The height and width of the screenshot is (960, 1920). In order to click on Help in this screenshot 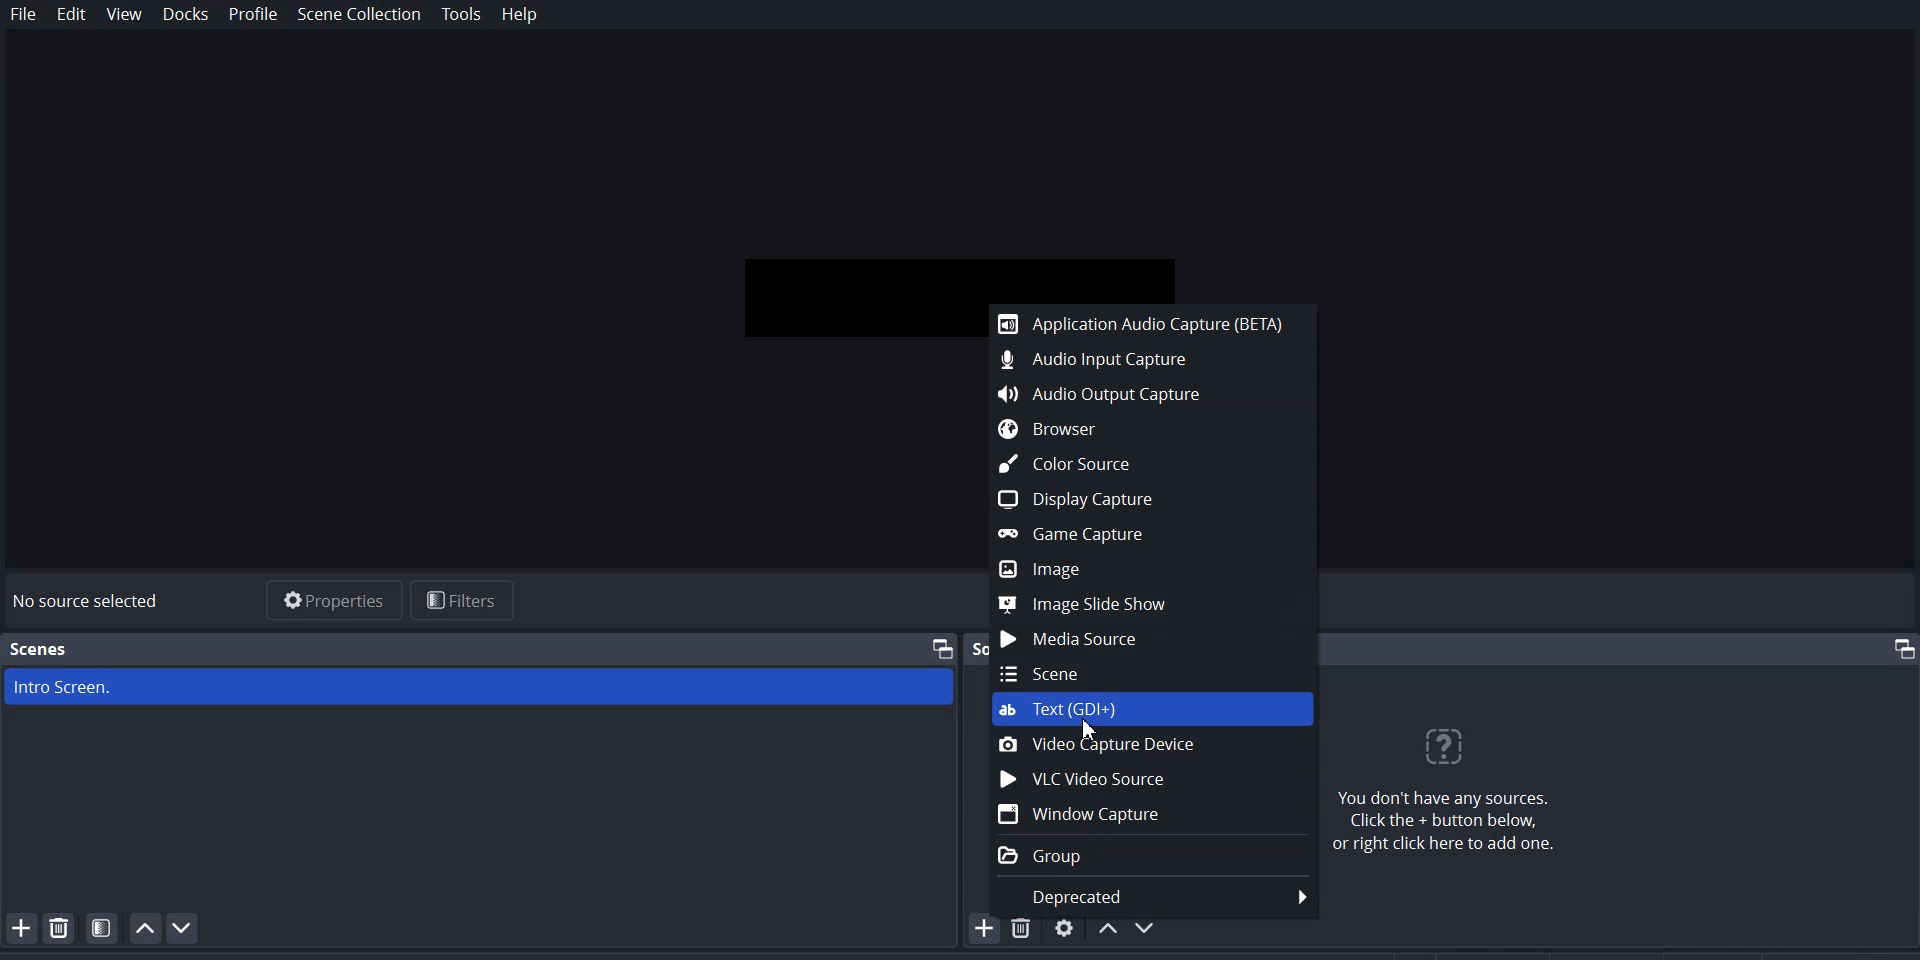, I will do `click(519, 16)`.